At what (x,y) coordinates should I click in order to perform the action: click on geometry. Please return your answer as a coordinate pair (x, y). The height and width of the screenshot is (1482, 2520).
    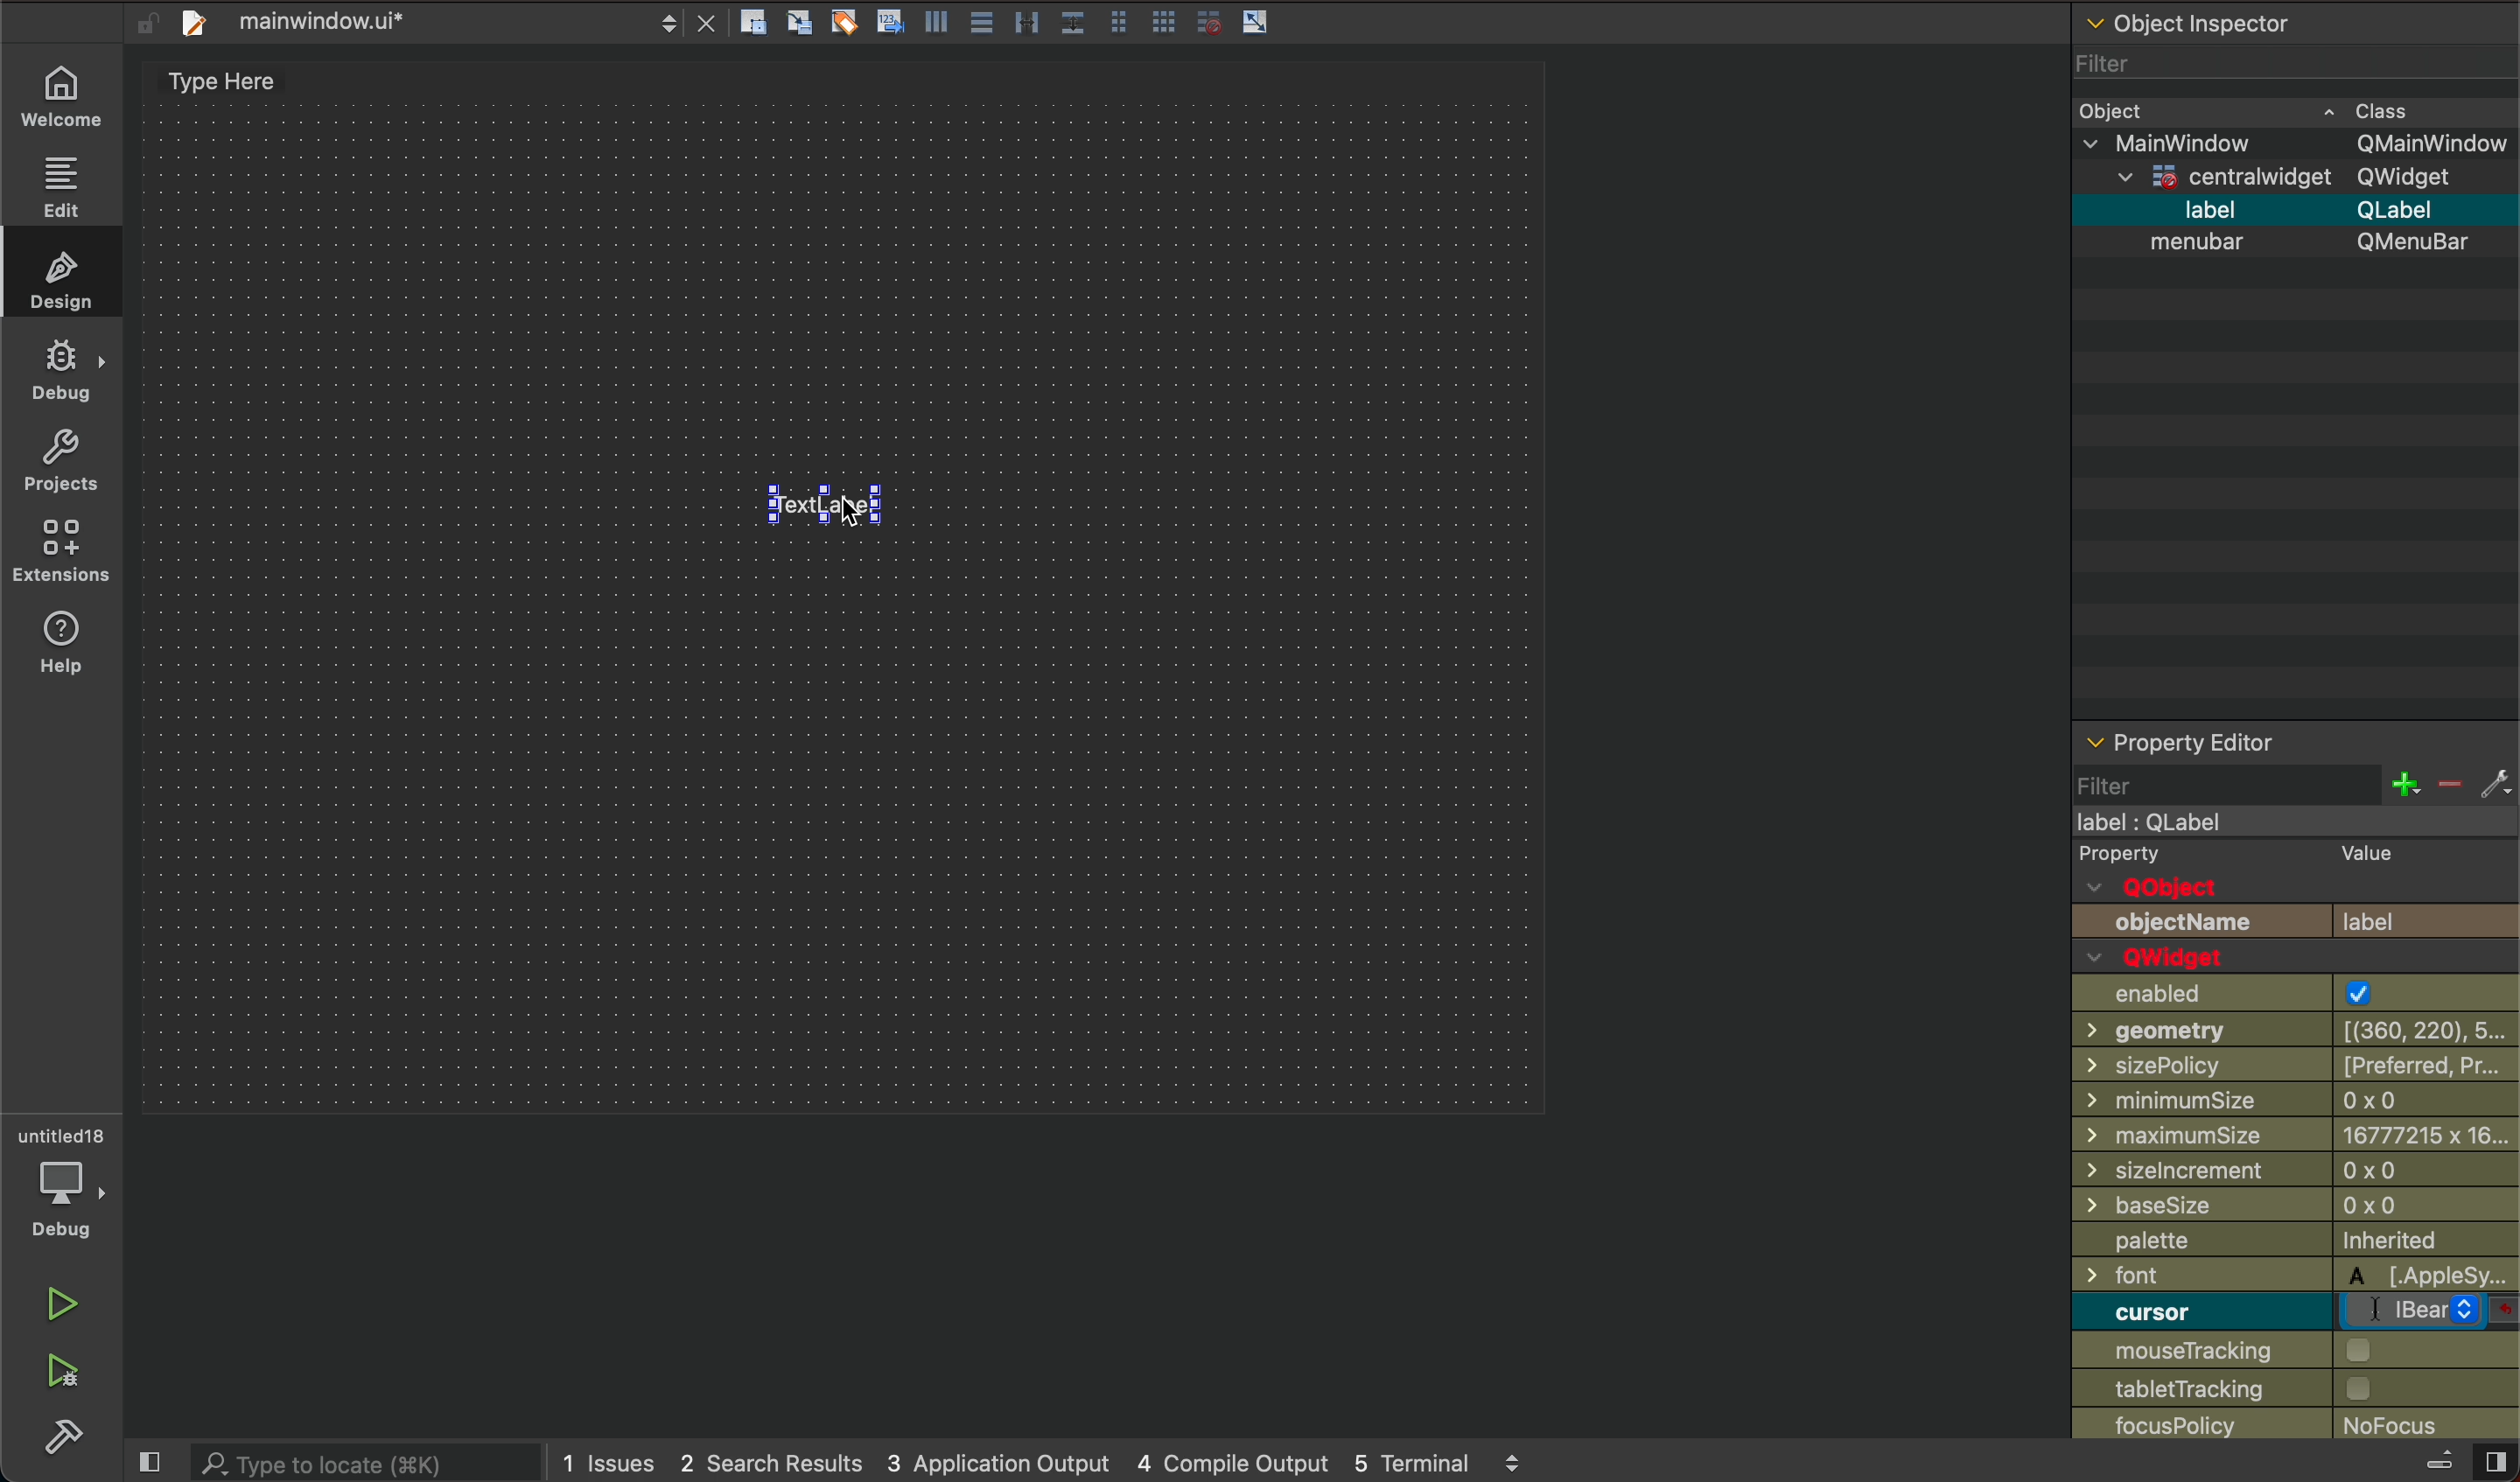
    Looking at the image, I should click on (2194, 1028).